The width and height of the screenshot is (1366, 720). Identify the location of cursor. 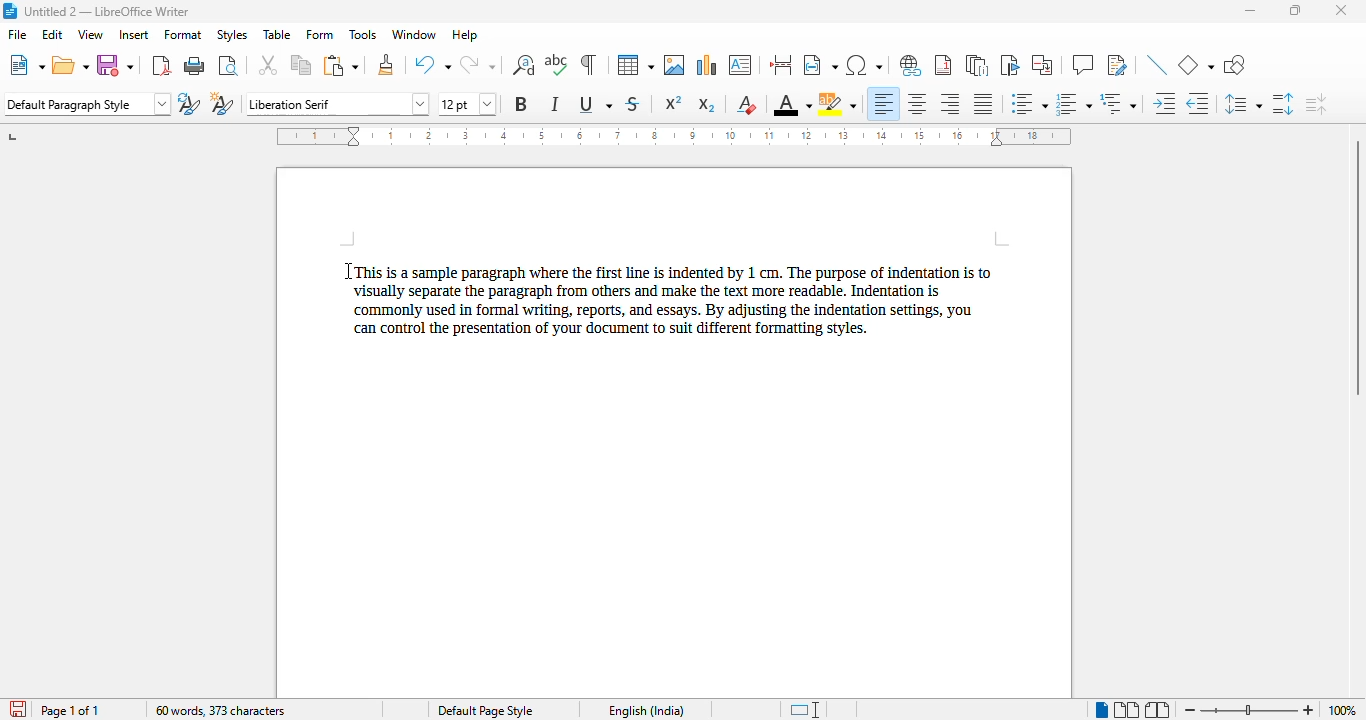
(347, 273).